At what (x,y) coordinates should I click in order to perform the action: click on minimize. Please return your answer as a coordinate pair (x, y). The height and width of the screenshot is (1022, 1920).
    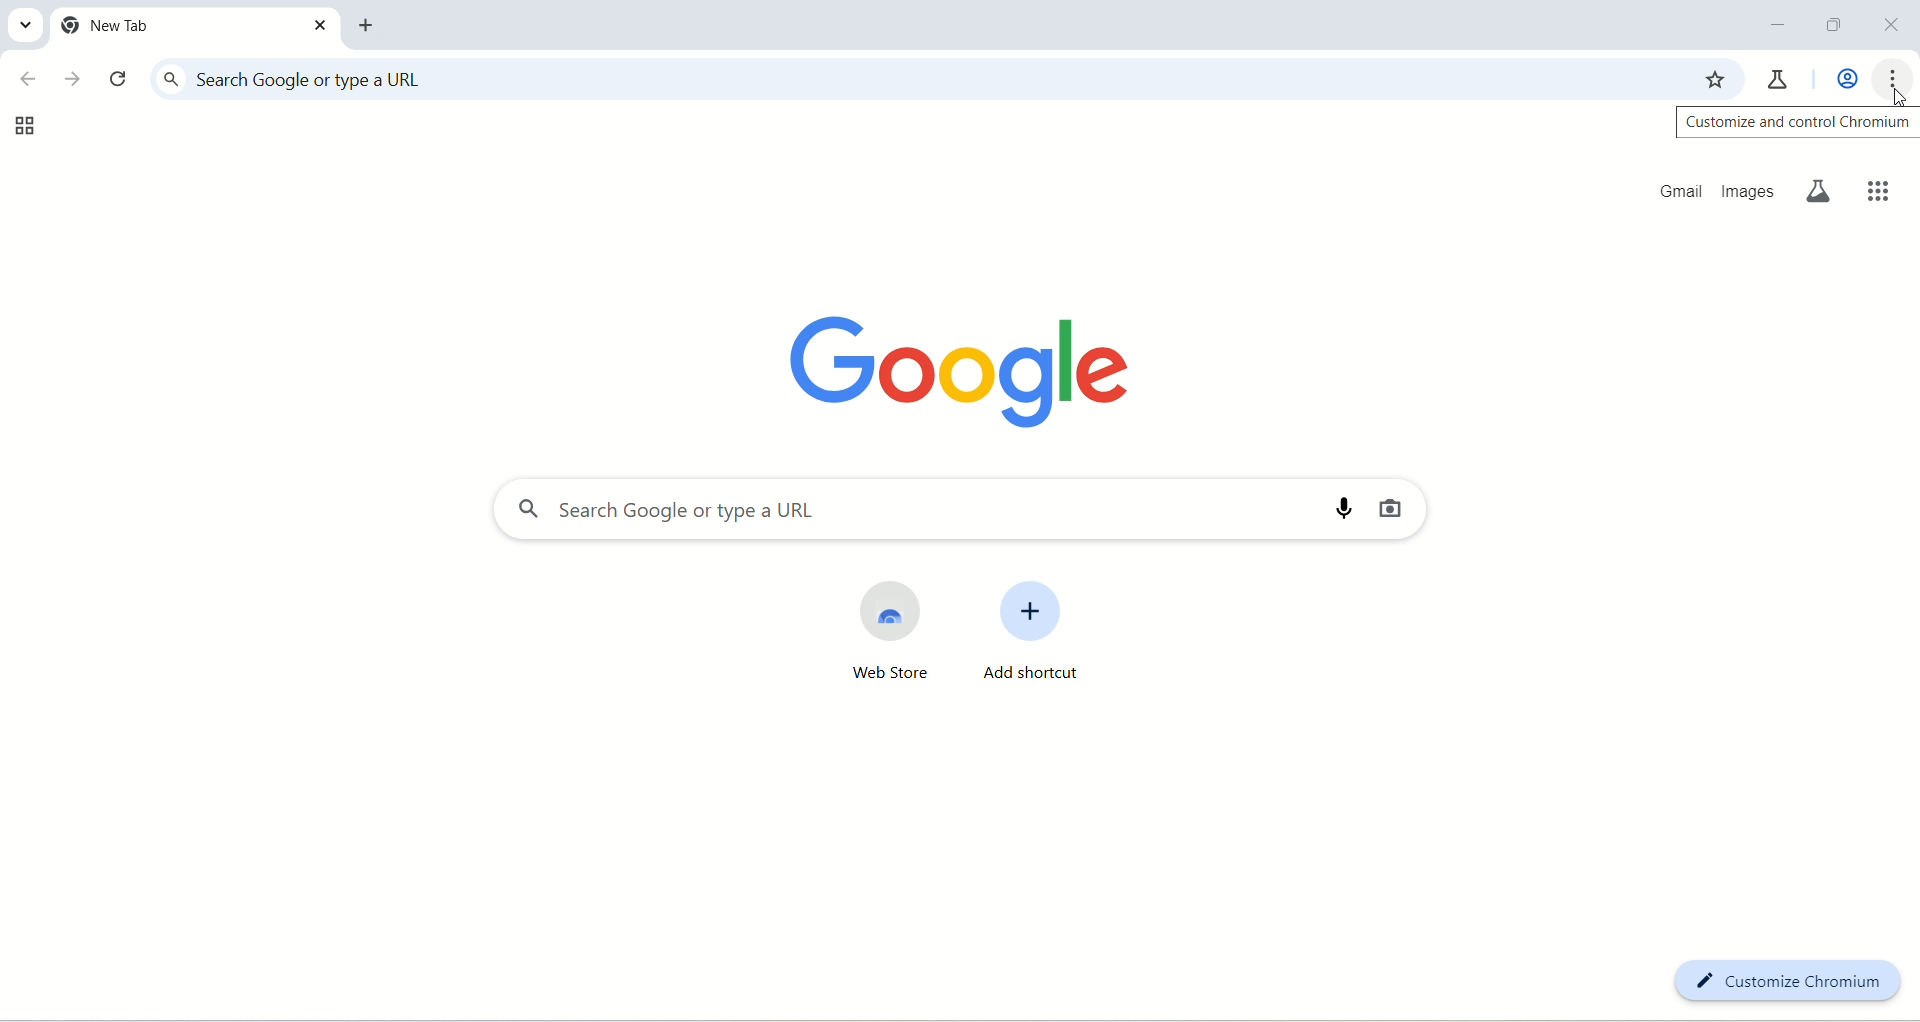
    Looking at the image, I should click on (1778, 25).